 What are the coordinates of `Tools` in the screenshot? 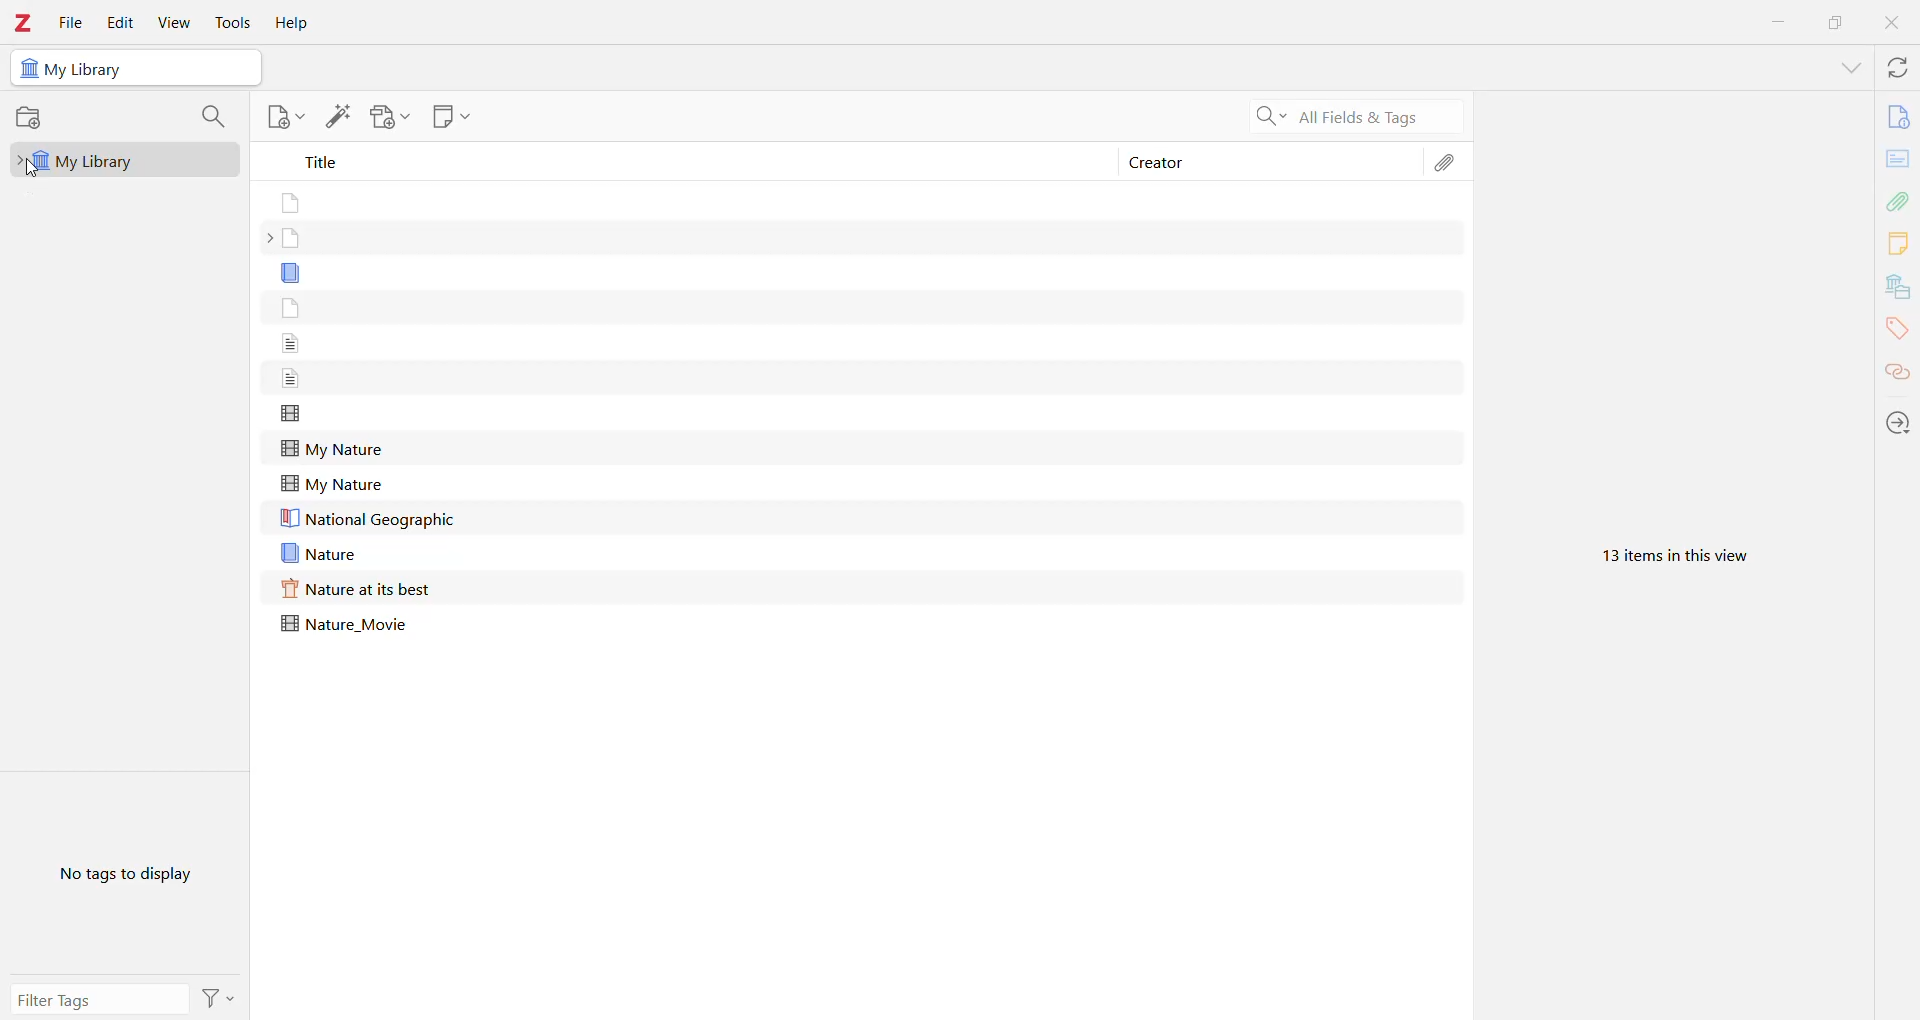 It's located at (235, 23).